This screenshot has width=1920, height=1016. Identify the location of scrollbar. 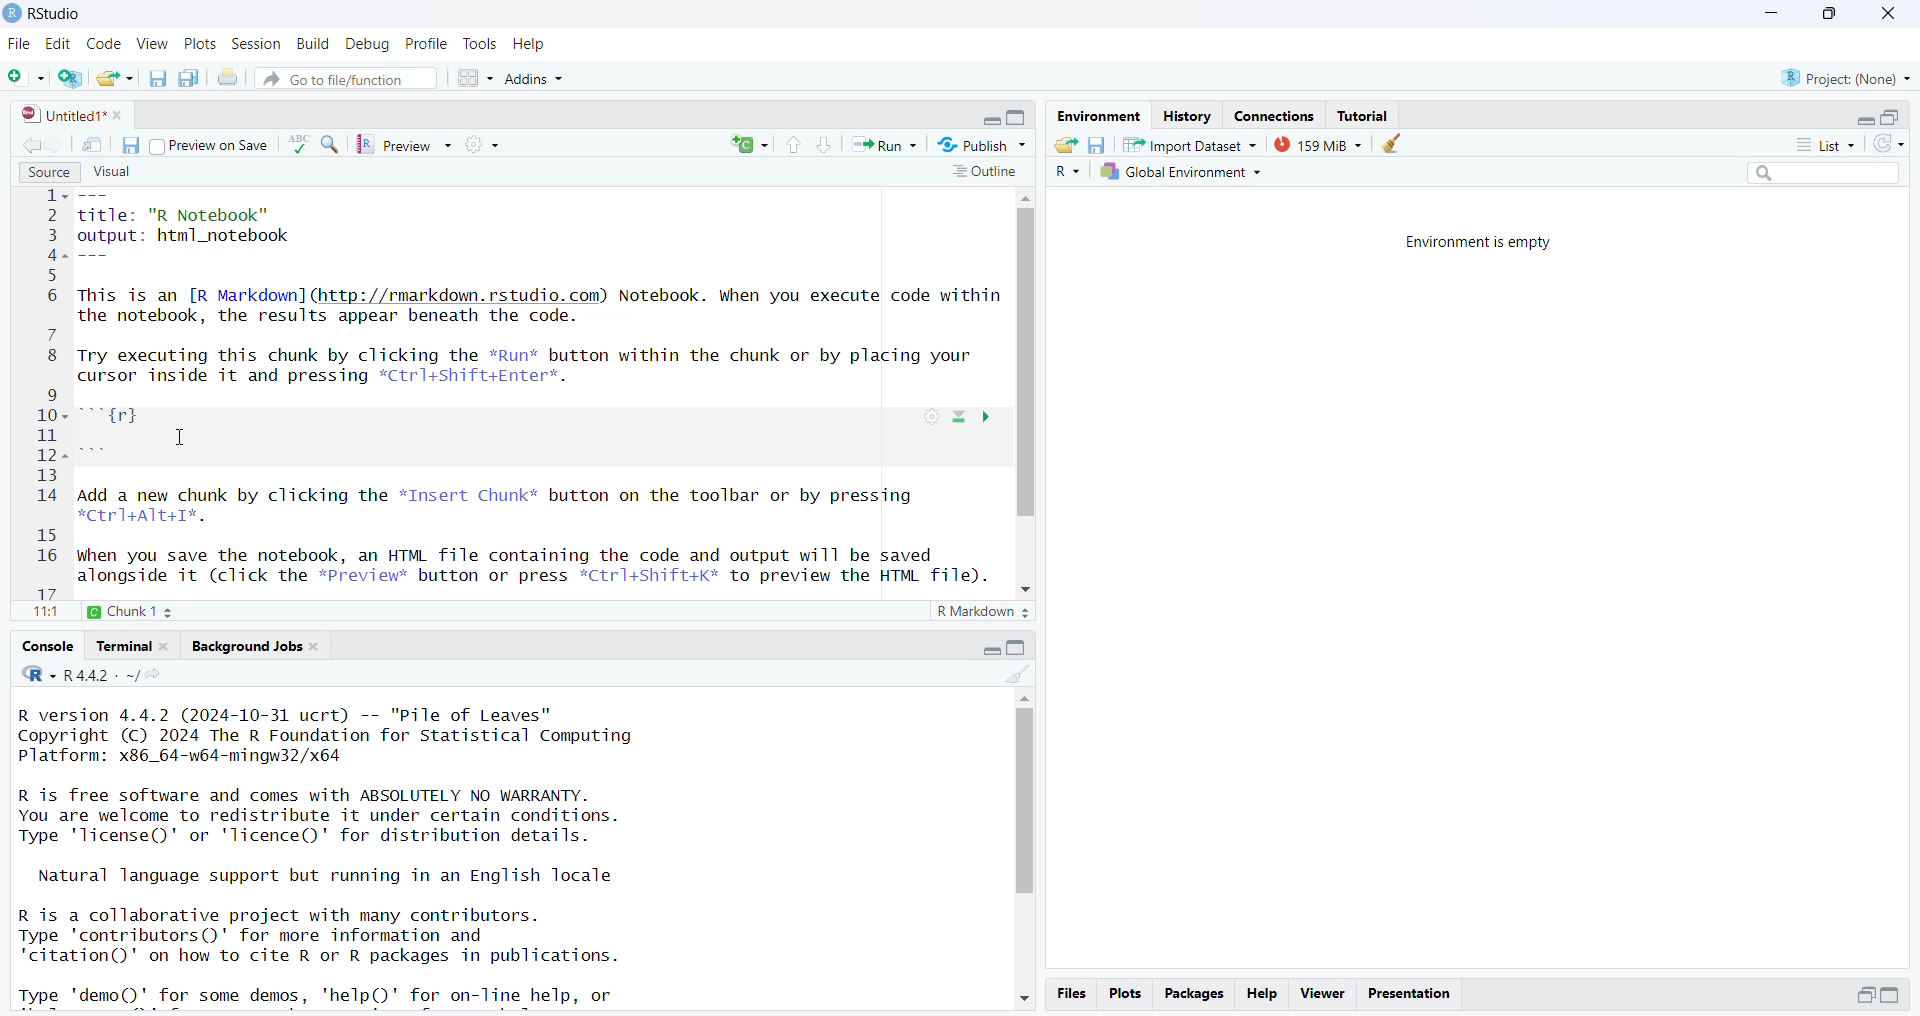
(1028, 395).